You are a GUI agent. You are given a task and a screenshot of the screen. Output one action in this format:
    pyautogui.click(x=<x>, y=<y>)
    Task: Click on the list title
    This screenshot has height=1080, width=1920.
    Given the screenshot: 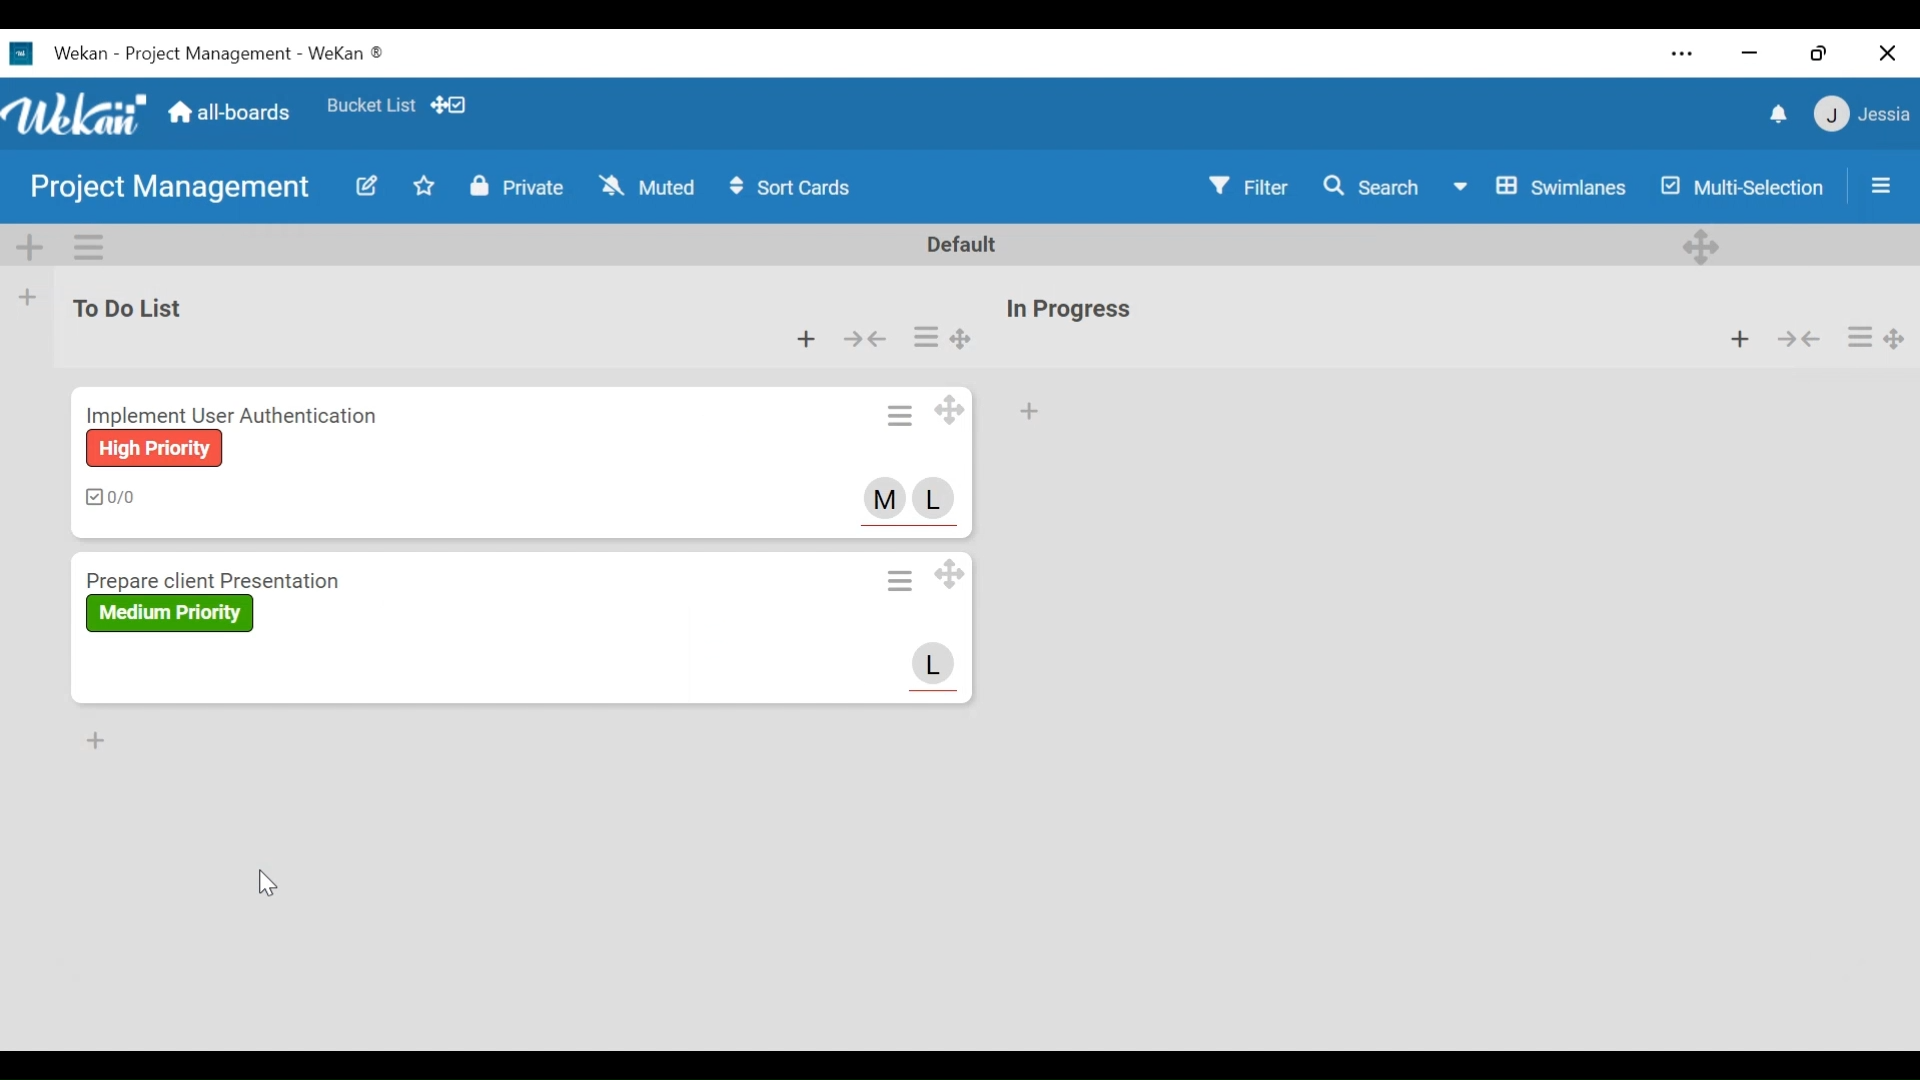 What is the action you would take?
    pyautogui.click(x=1069, y=309)
    